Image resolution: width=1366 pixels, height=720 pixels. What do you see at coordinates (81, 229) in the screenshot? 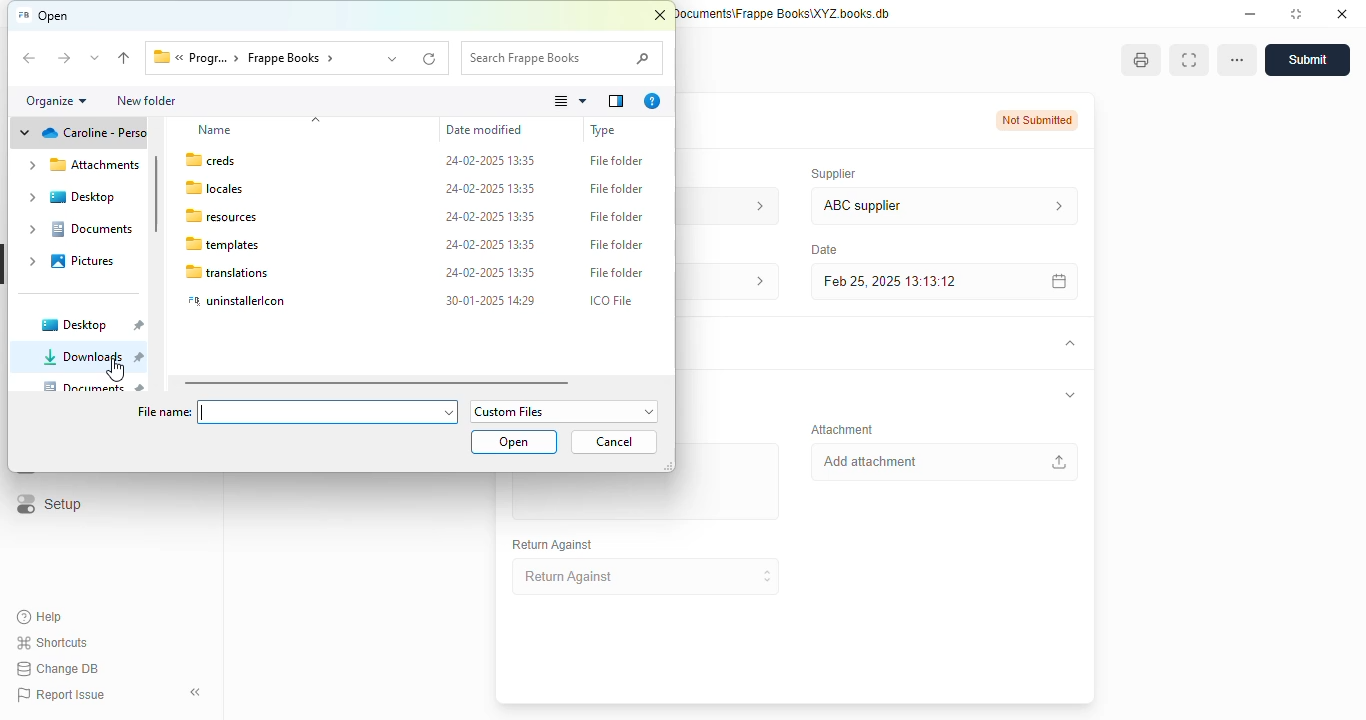
I see `documents` at bounding box center [81, 229].